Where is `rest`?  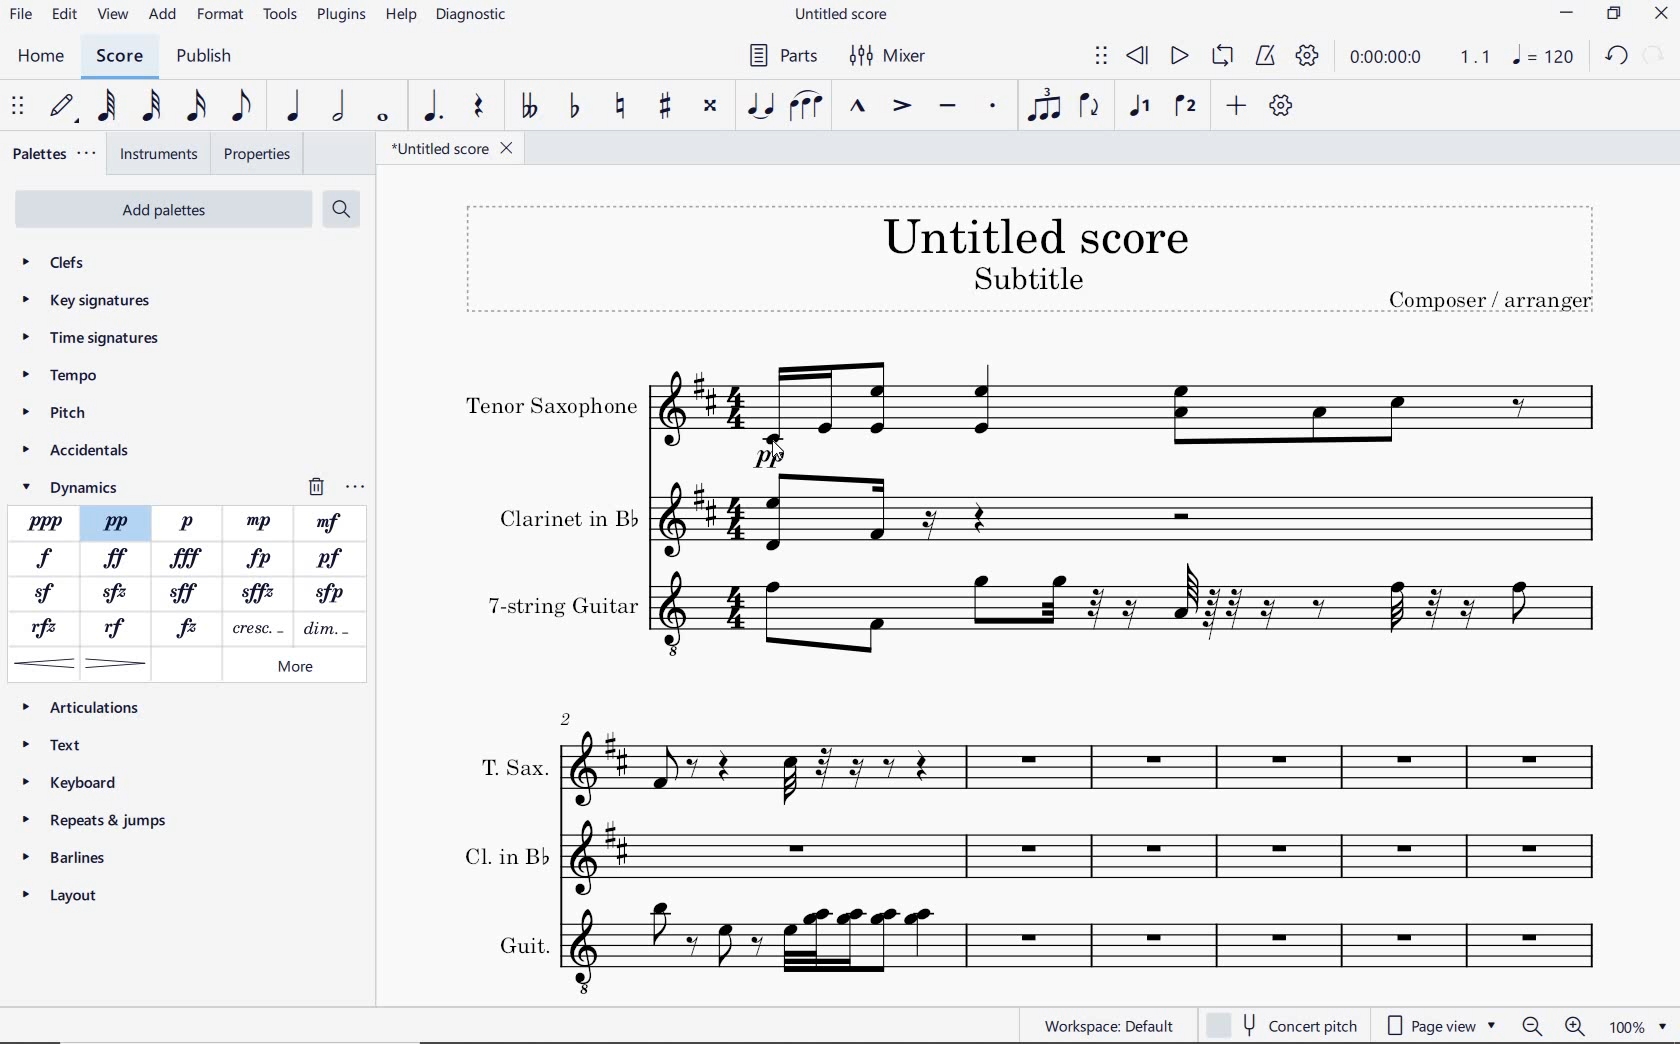
rest is located at coordinates (481, 107).